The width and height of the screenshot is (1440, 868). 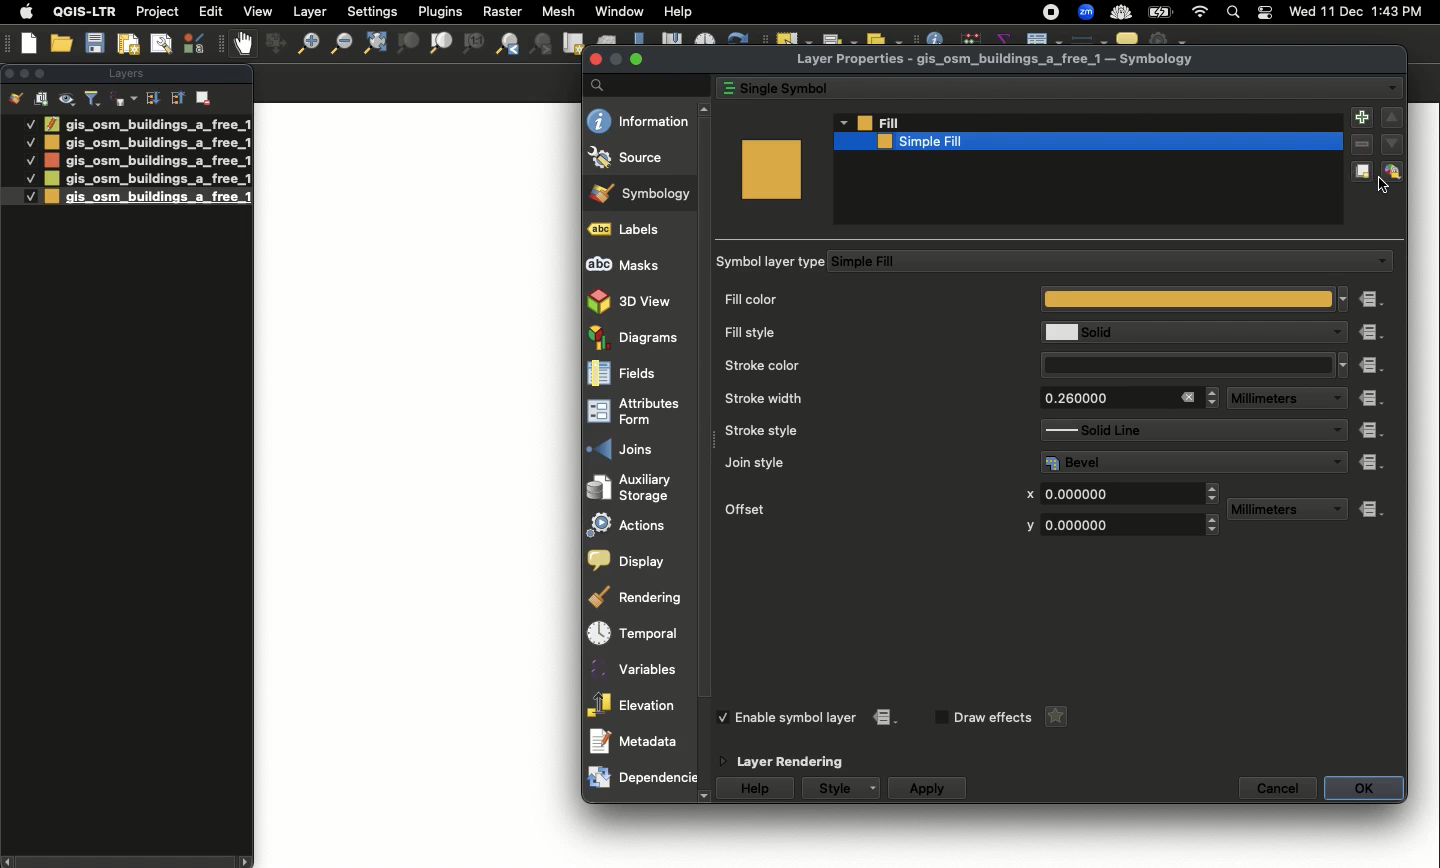 What do you see at coordinates (635, 597) in the screenshot?
I see `Rendering` at bounding box center [635, 597].